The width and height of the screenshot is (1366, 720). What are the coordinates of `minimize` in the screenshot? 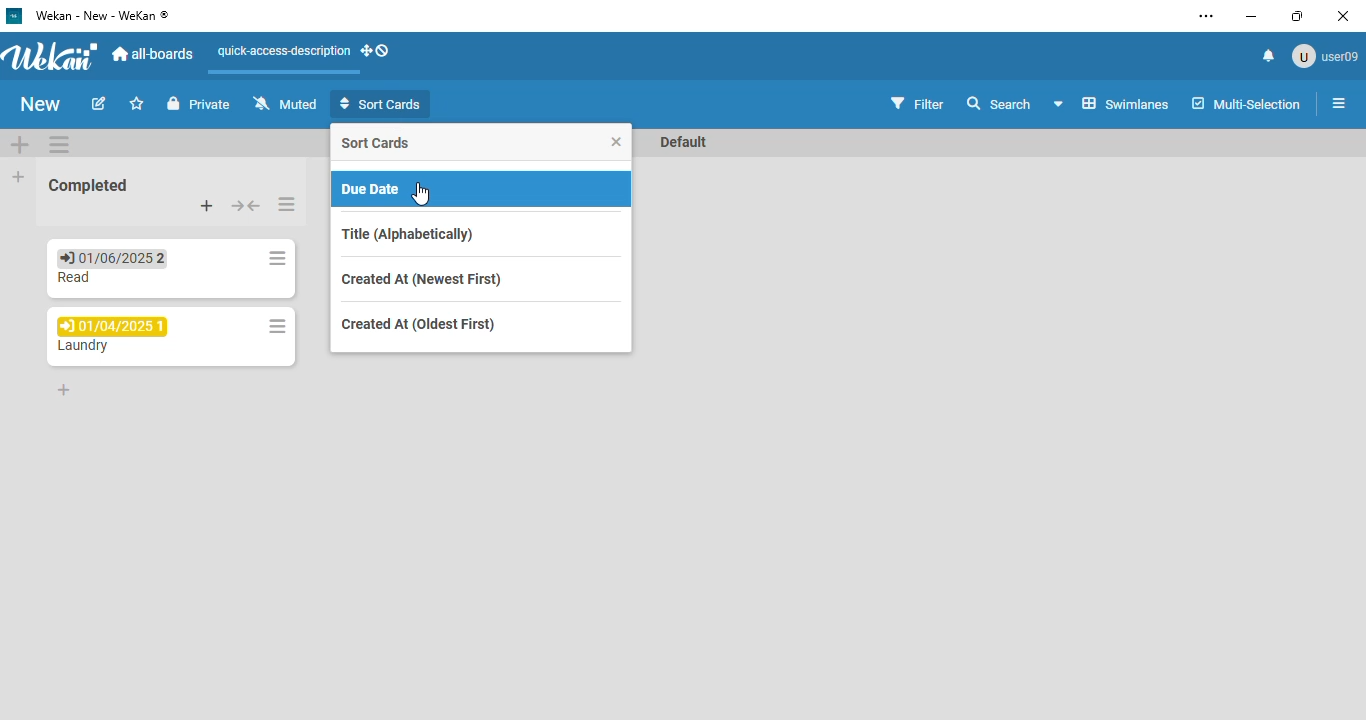 It's located at (1251, 17).